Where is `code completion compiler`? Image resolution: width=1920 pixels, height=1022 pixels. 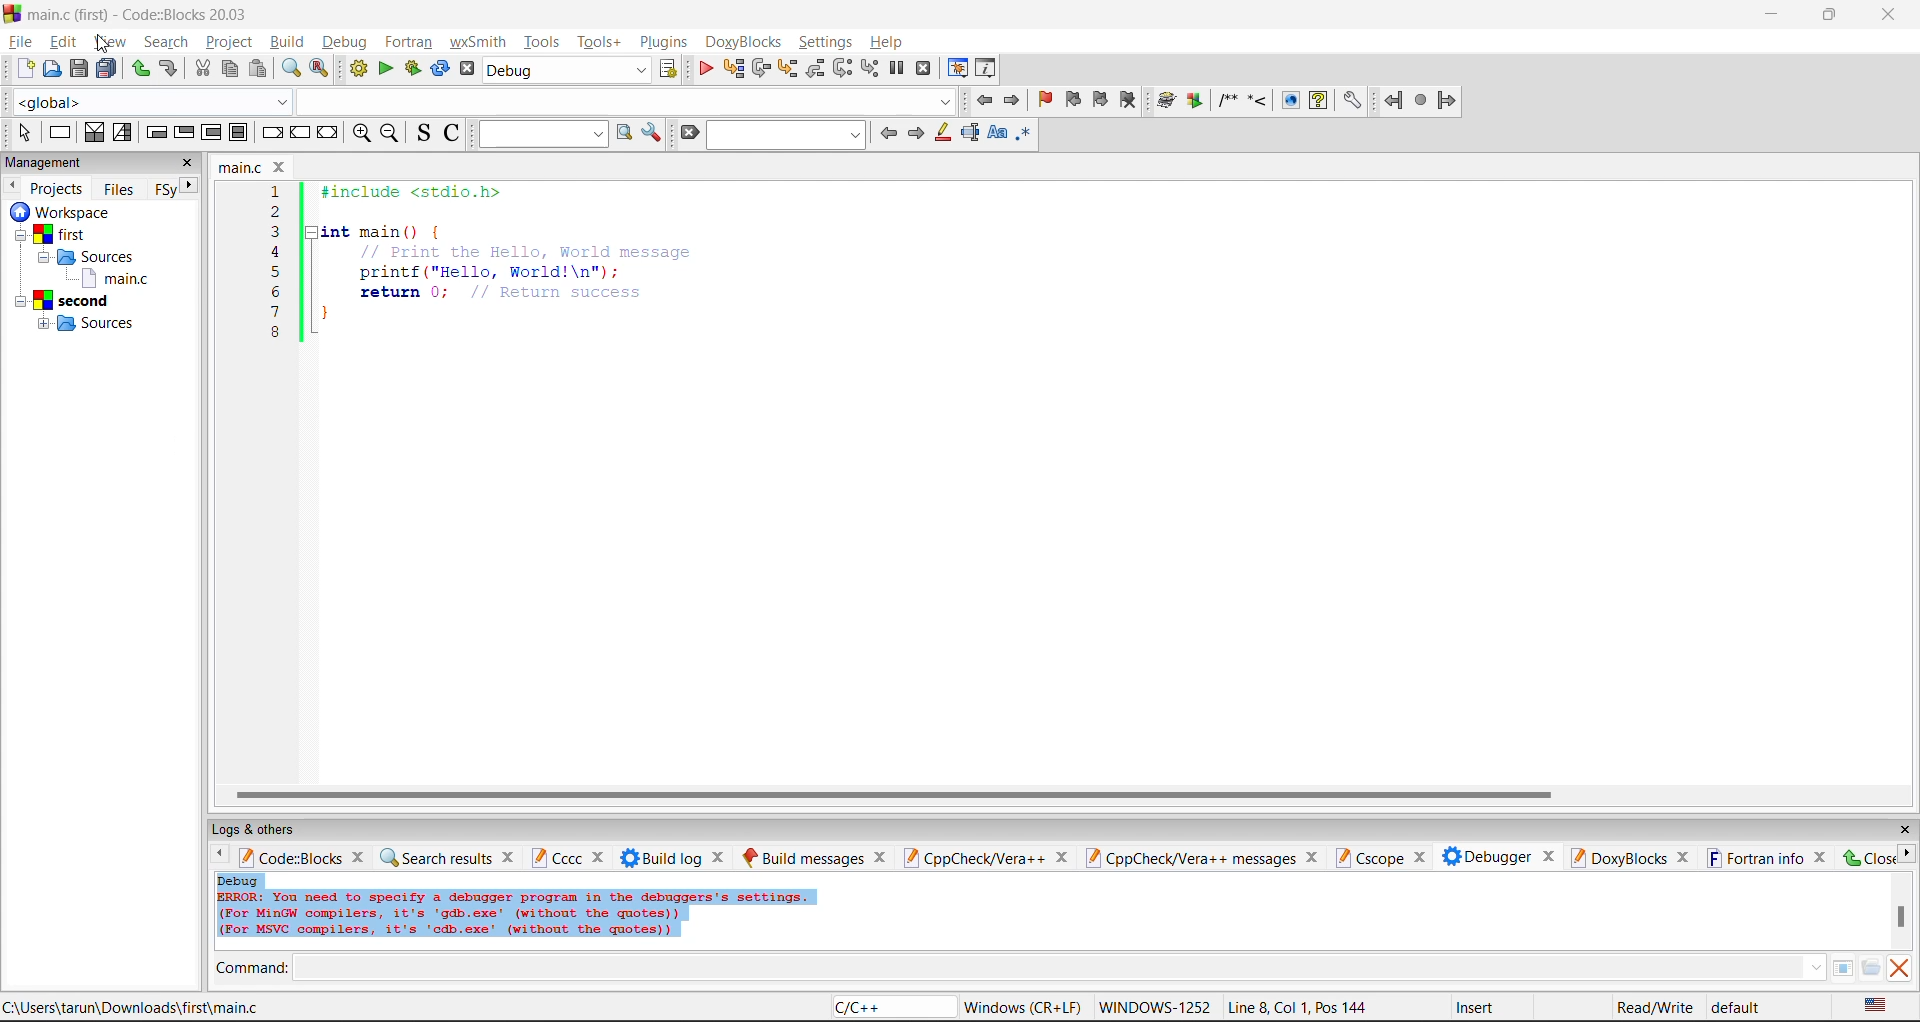
code completion compiler is located at coordinates (481, 103).